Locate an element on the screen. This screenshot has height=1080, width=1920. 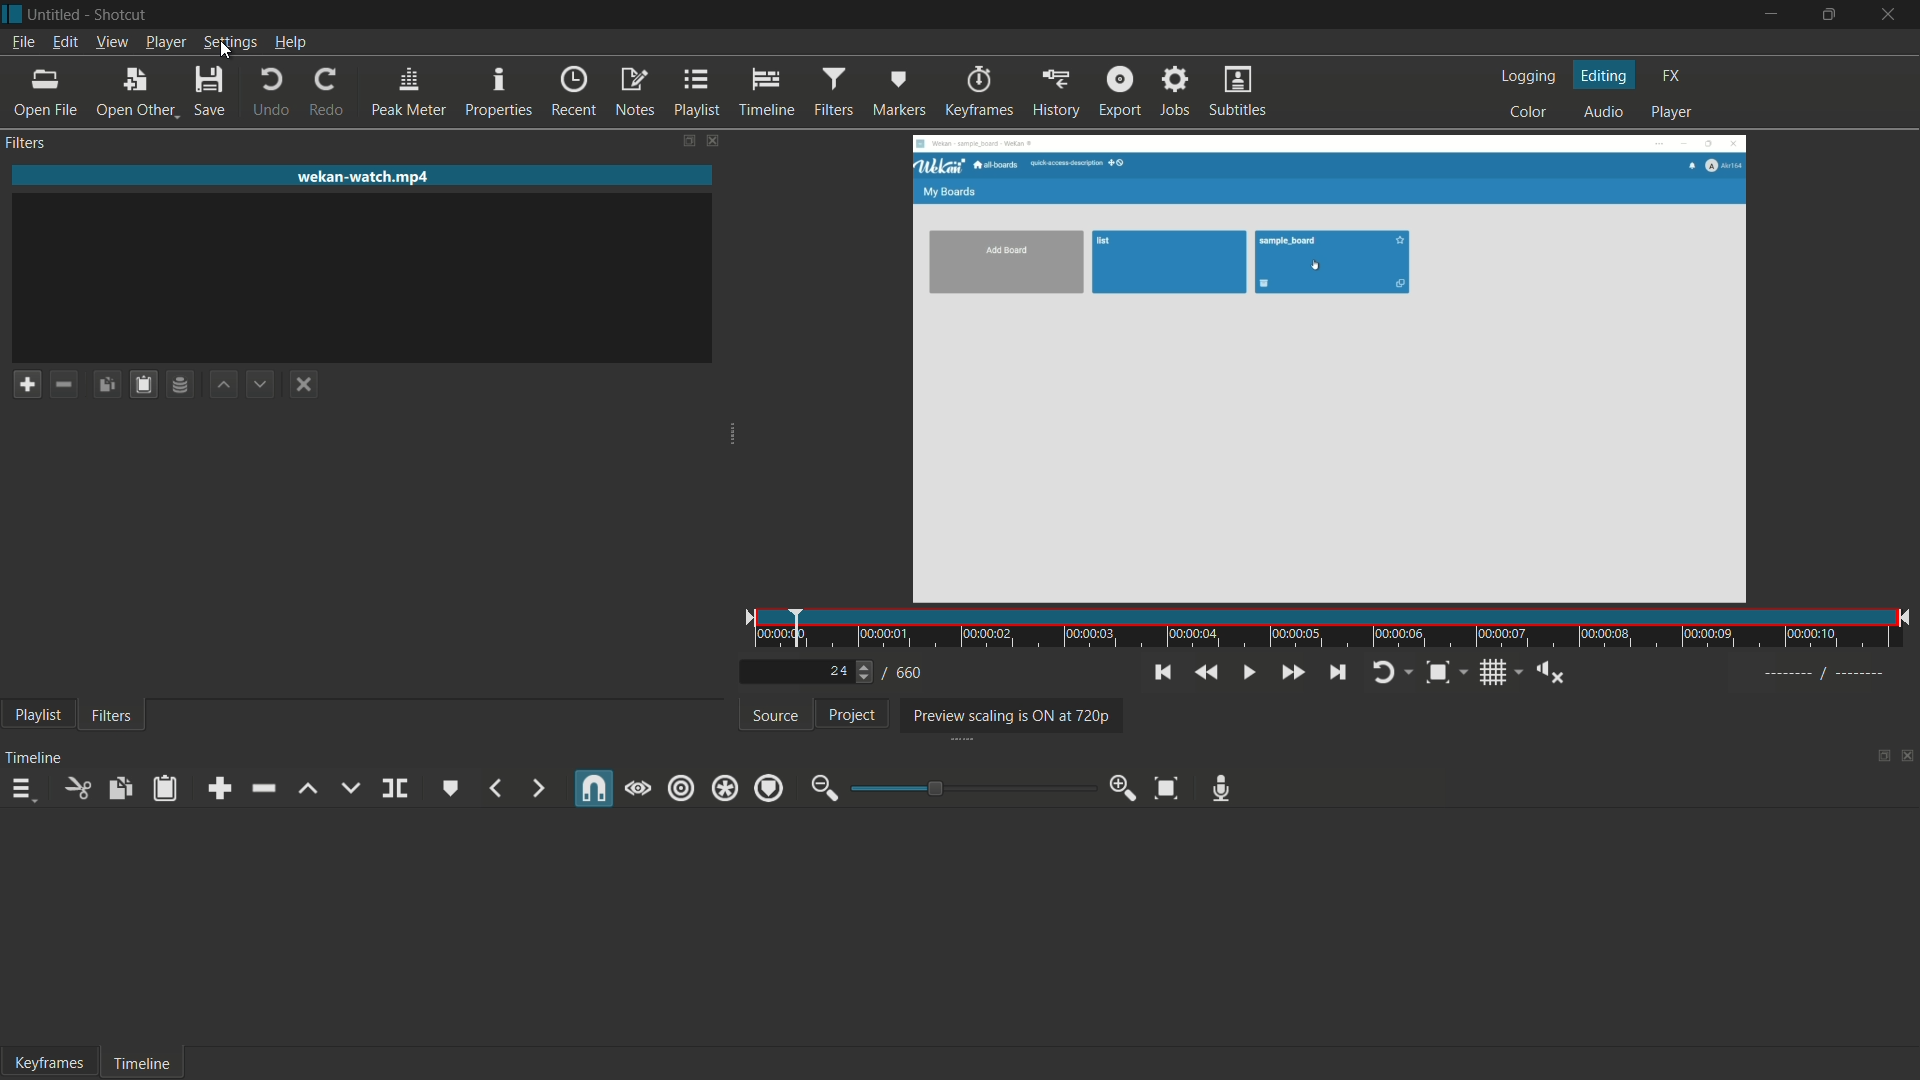
edit menu is located at coordinates (67, 42).